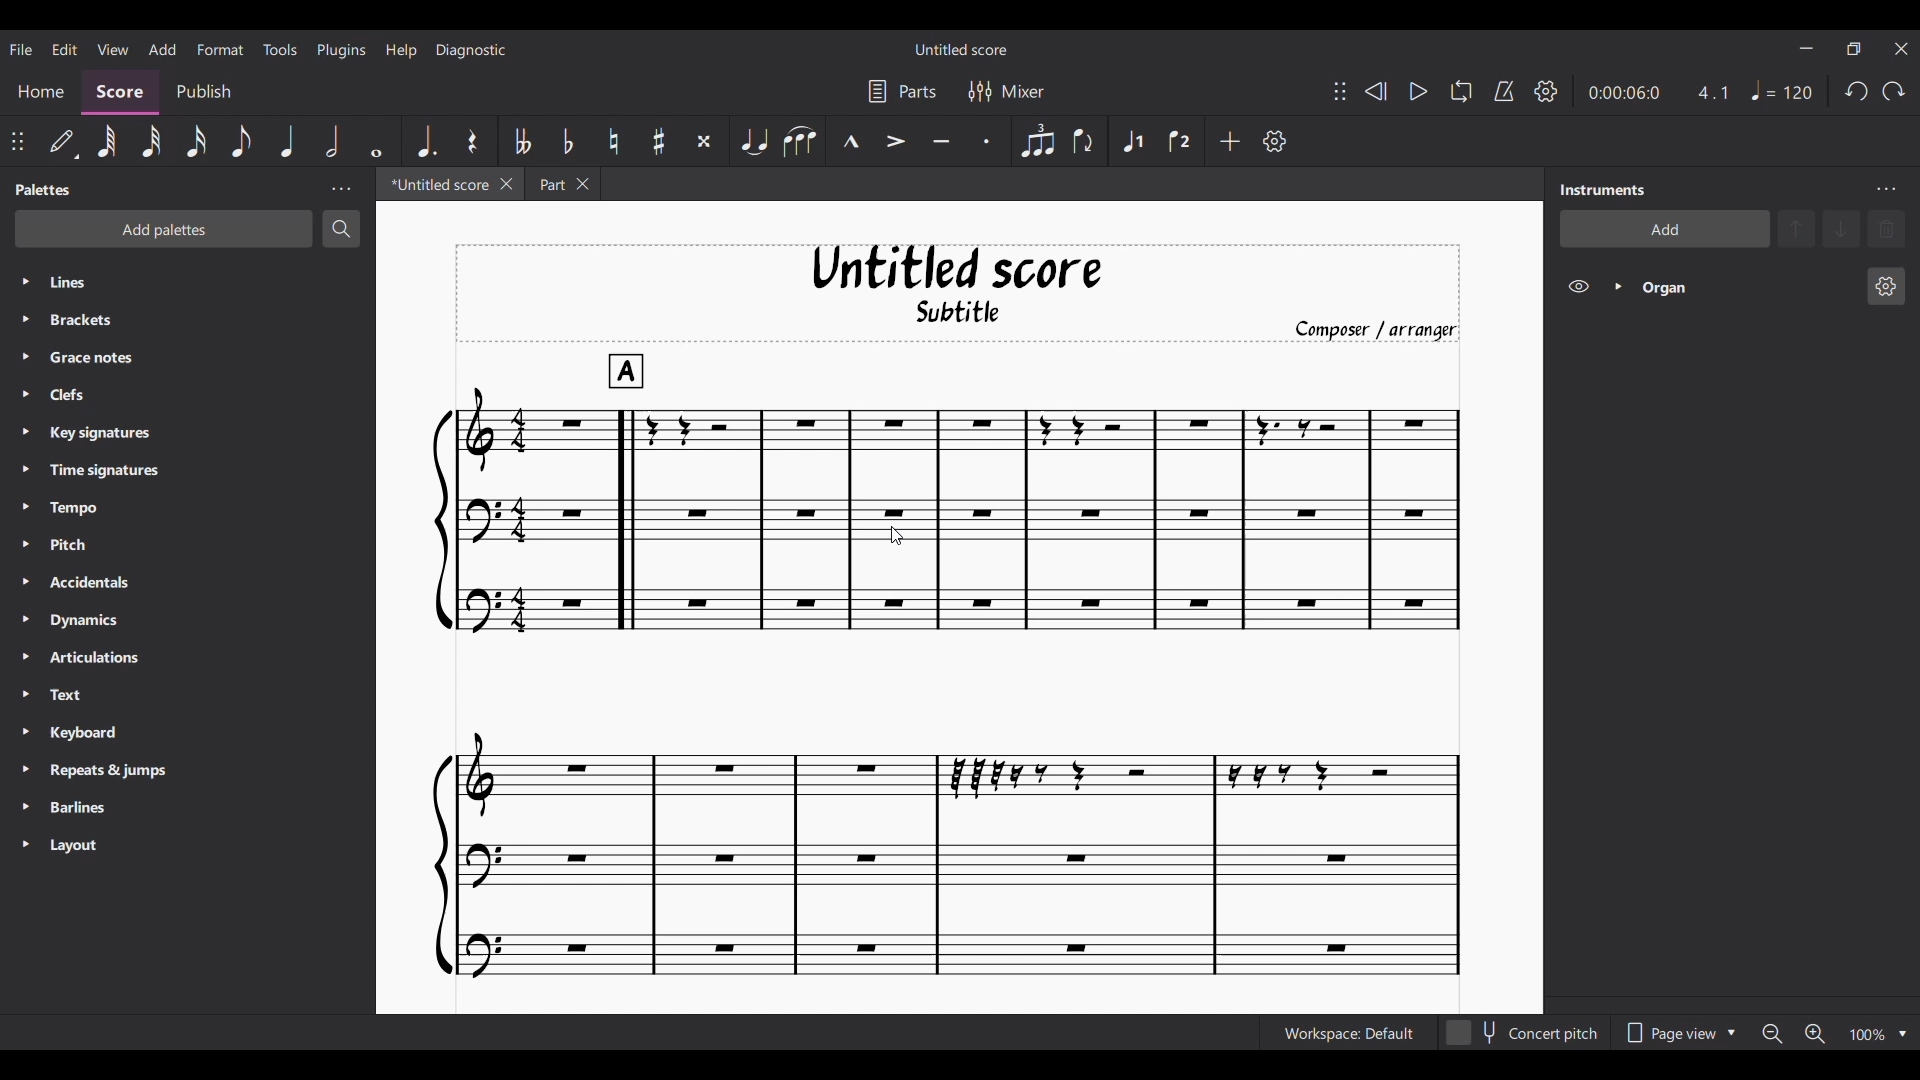 The height and width of the screenshot is (1080, 1920). What do you see at coordinates (1901, 49) in the screenshot?
I see `Close interface` at bounding box center [1901, 49].